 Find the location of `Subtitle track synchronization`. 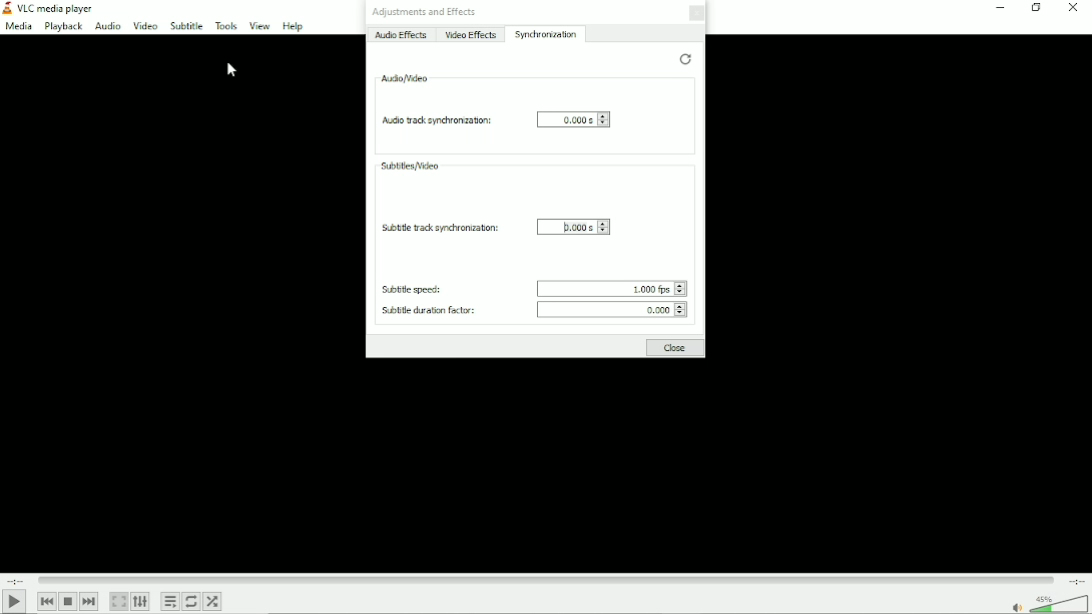

Subtitle track synchronization is located at coordinates (438, 226).